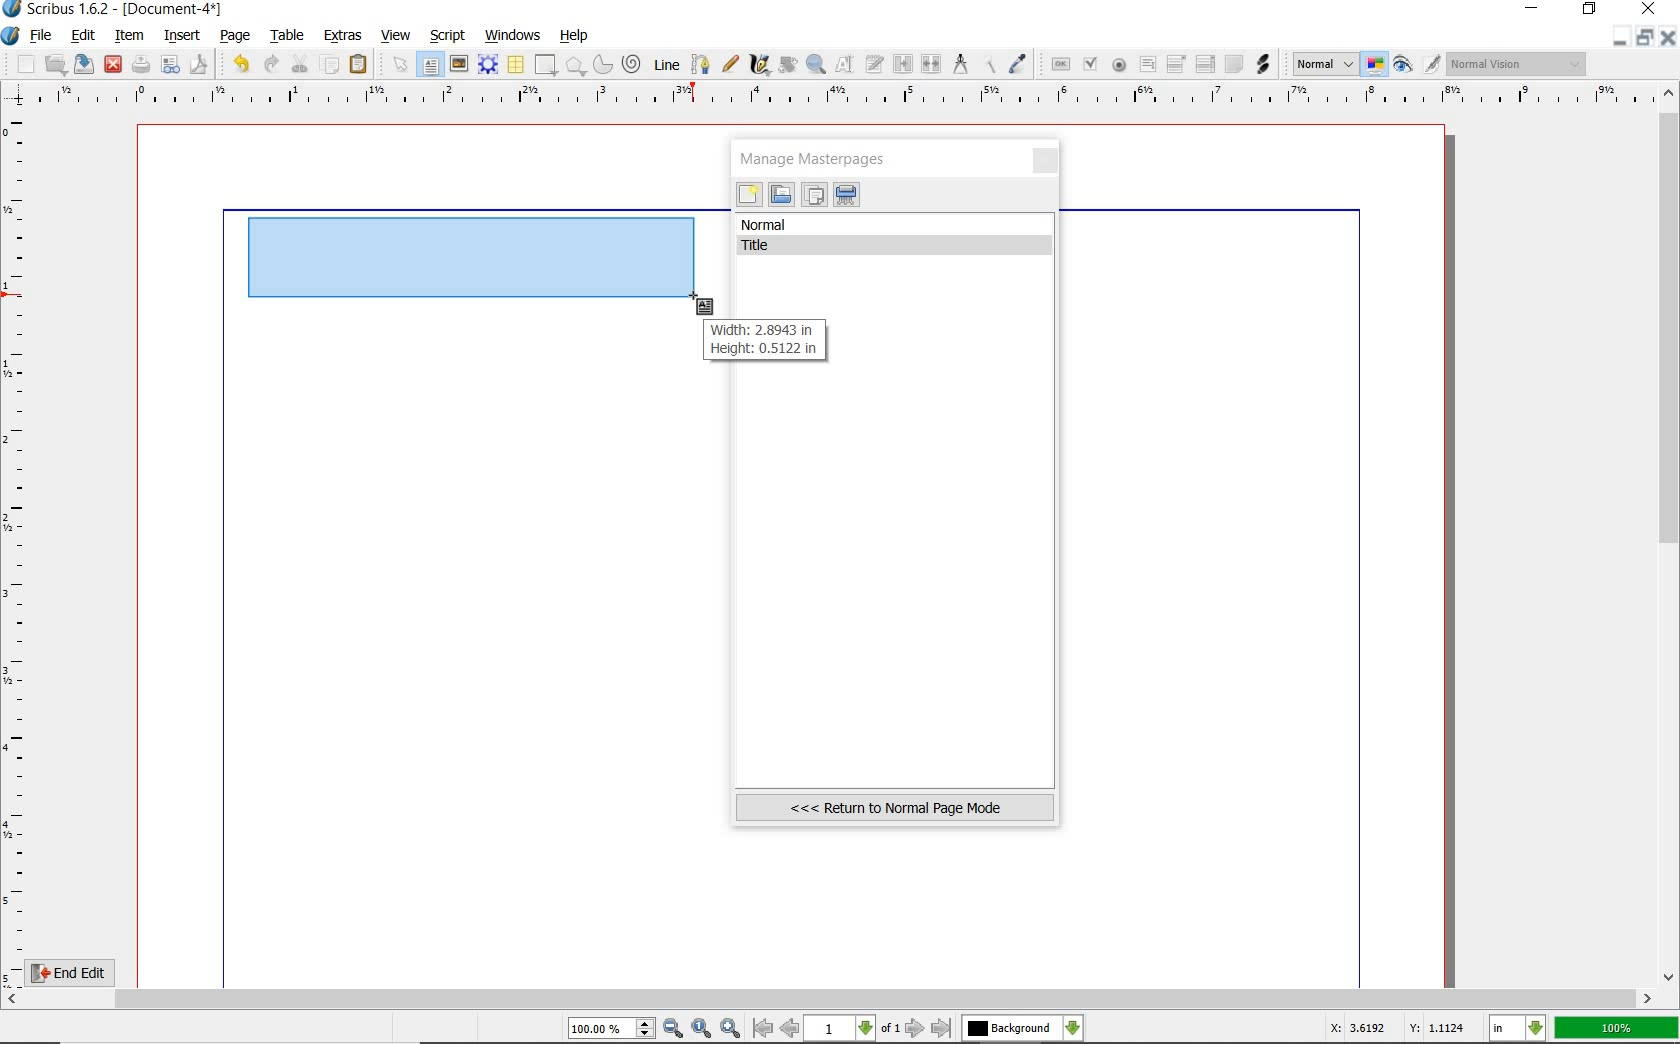 This screenshot has width=1680, height=1044. I want to click on restore, so click(1591, 11).